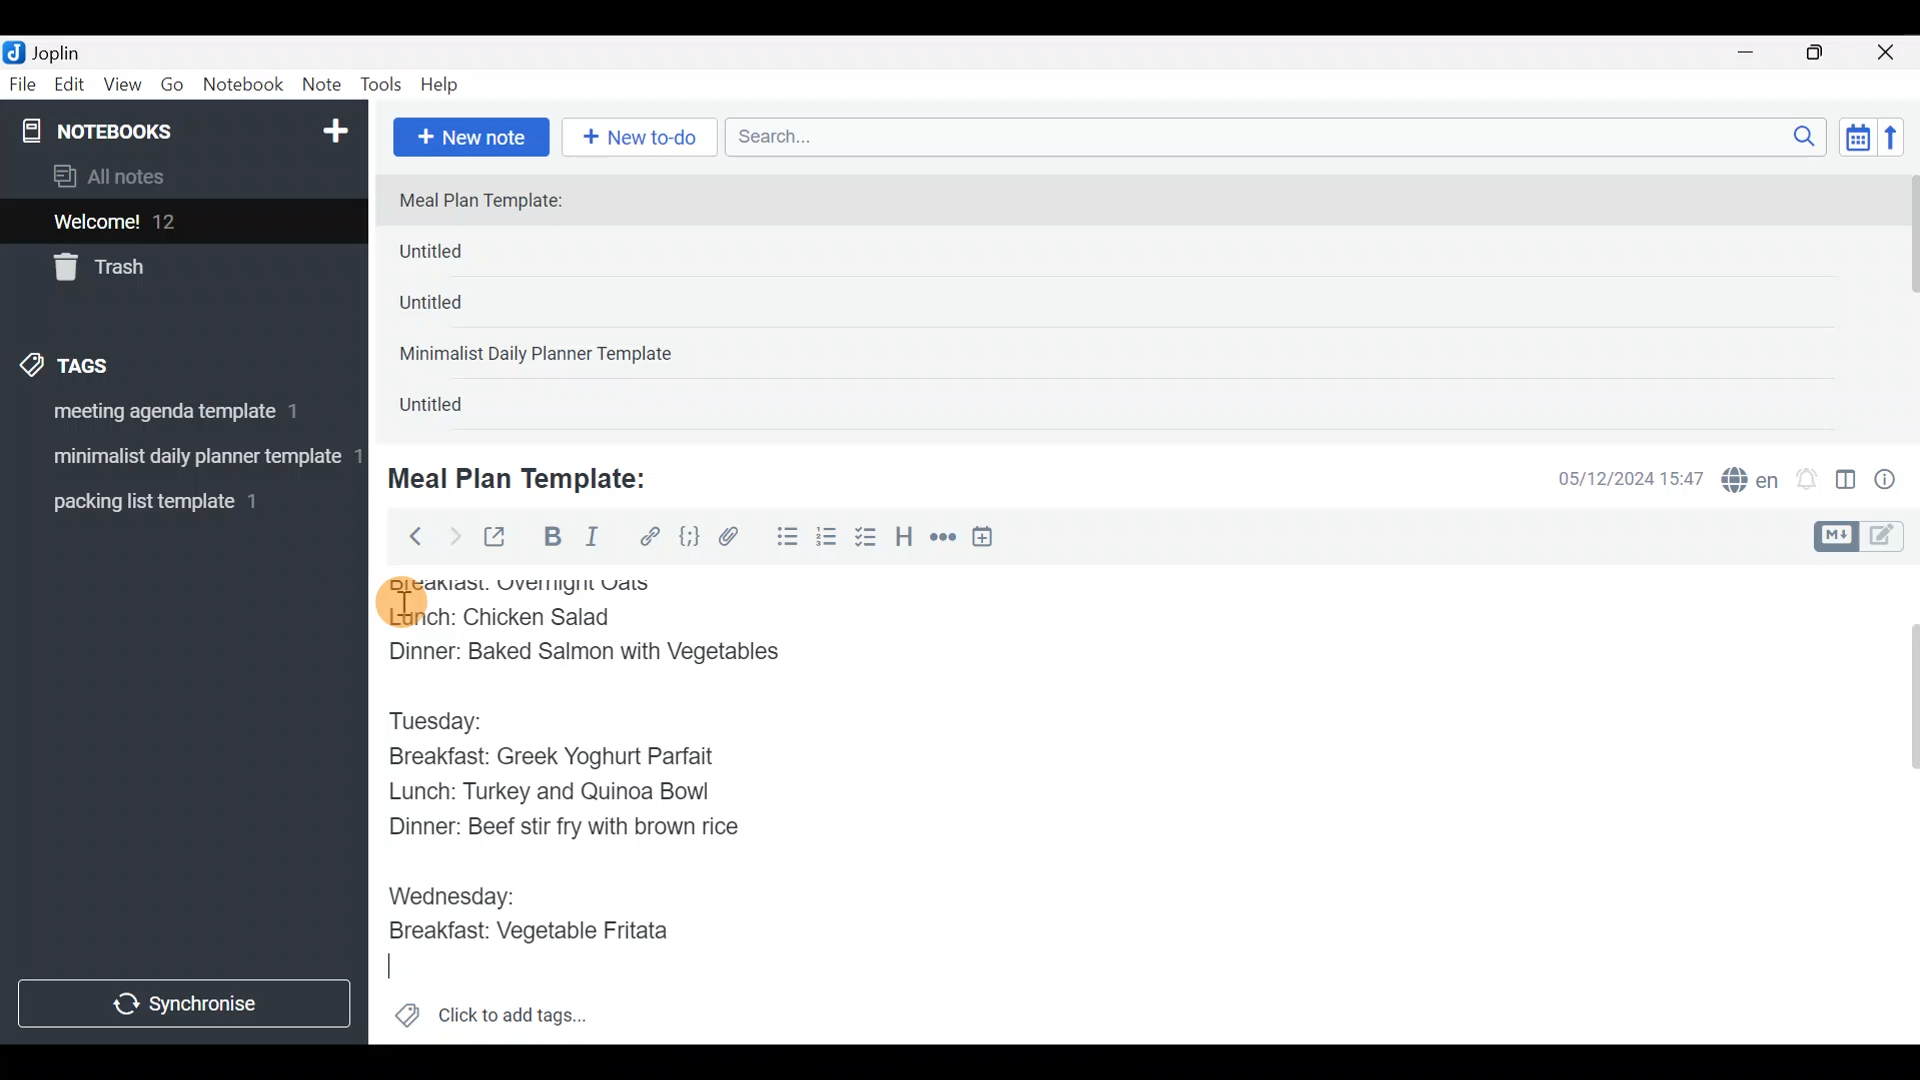 The width and height of the screenshot is (1920, 1080). Describe the element at coordinates (507, 616) in the screenshot. I see `Lunch: Chicken Salad` at that location.